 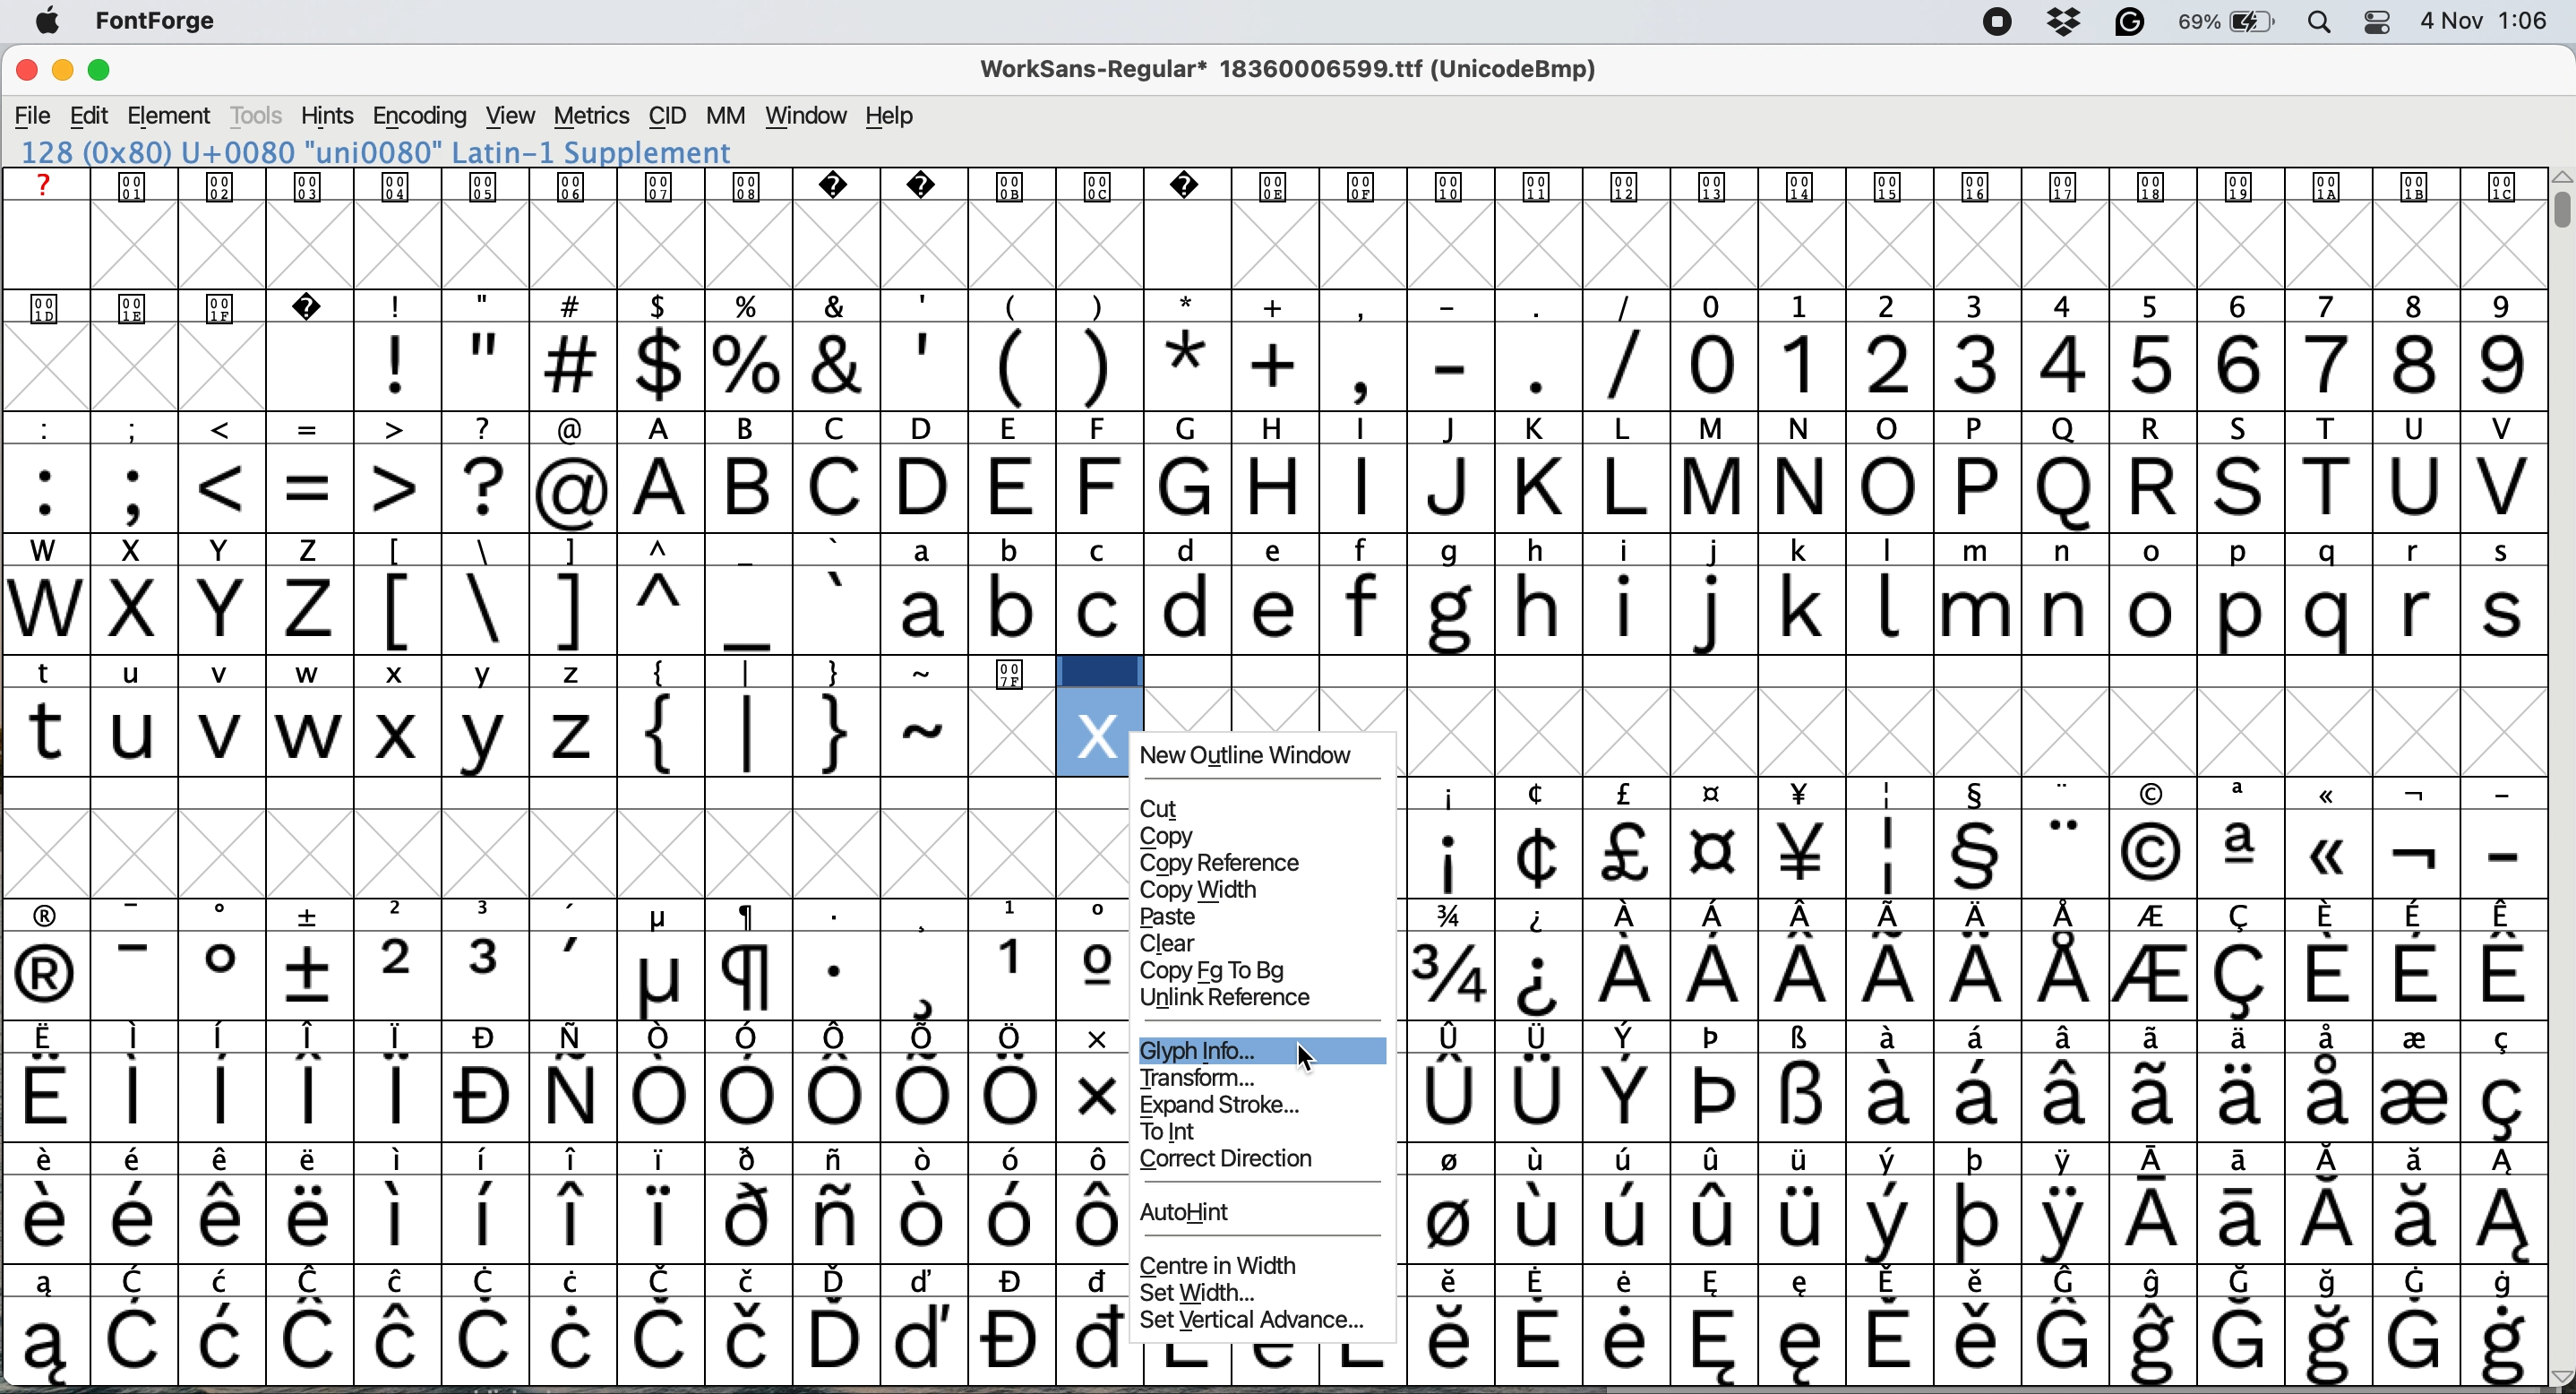 What do you see at coordinates (56, 22) in the screenshot?
I see `system logo` at bounding box center [56, 22].